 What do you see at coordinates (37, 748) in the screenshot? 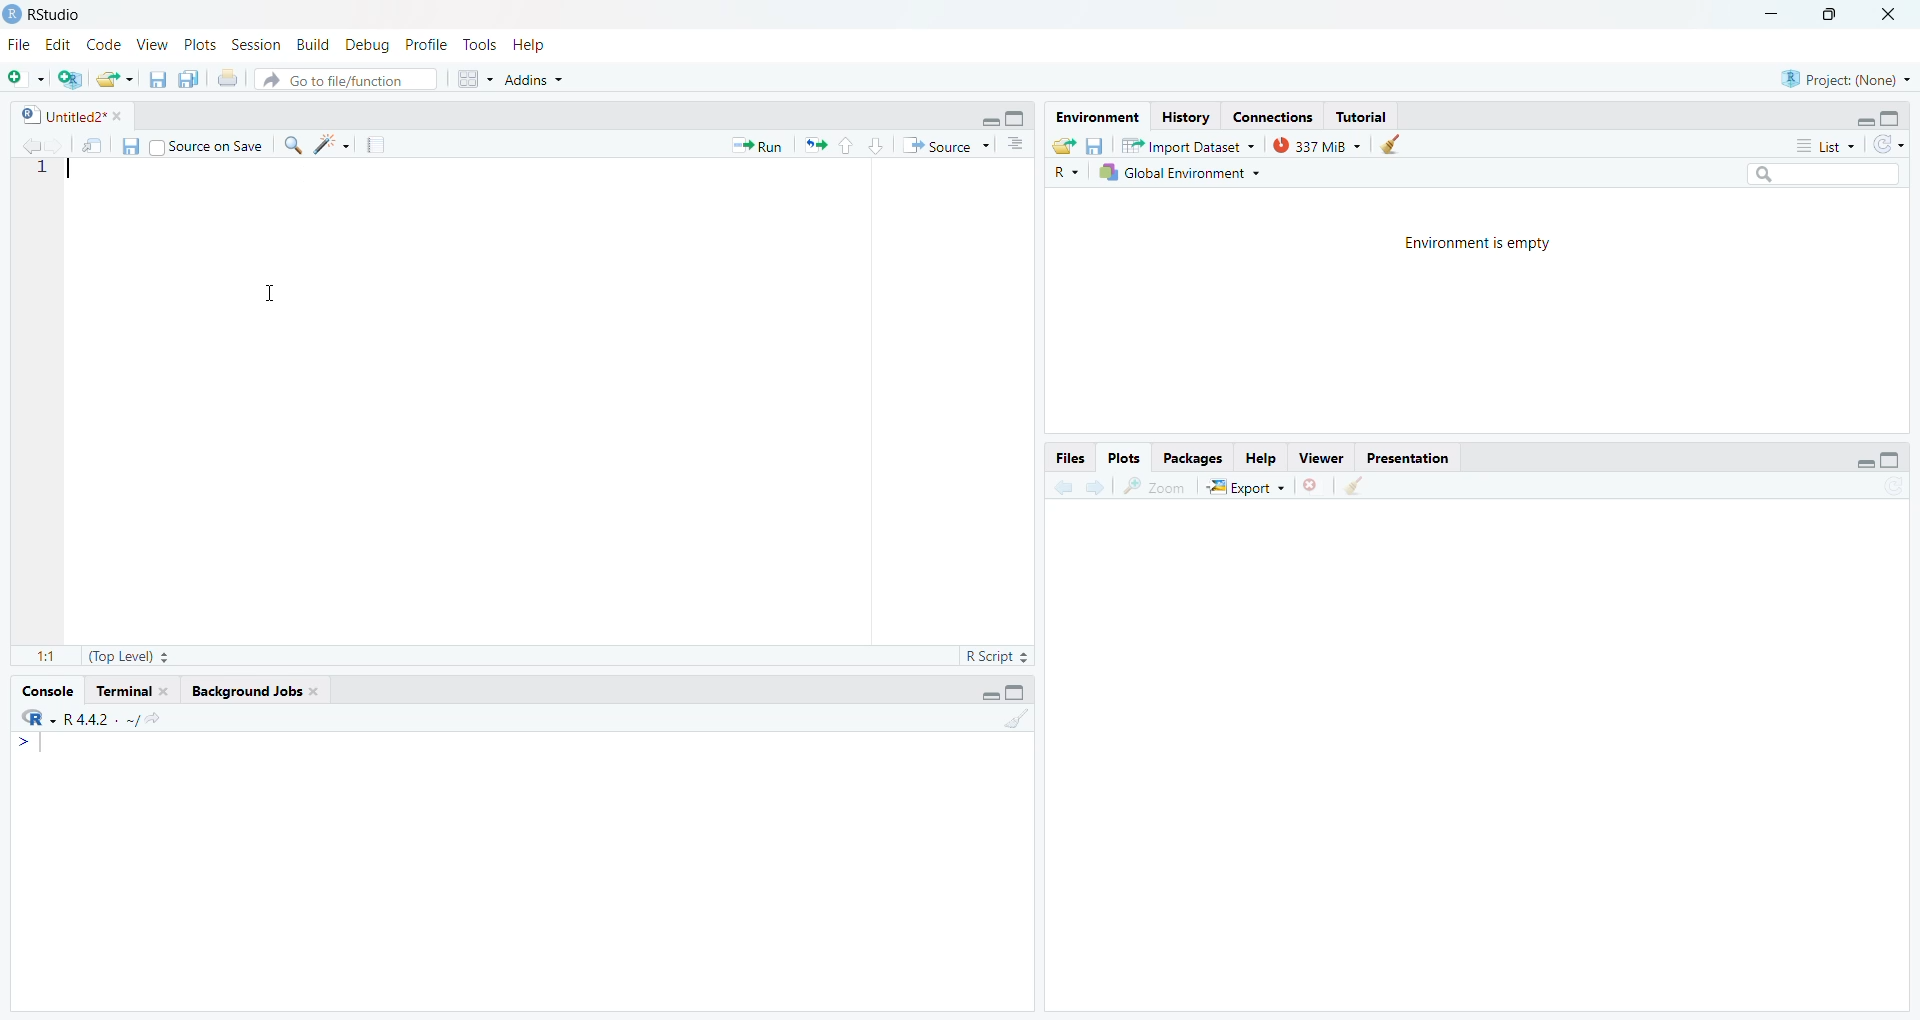
I see `typing cursor` at bounding box center [37, 748].